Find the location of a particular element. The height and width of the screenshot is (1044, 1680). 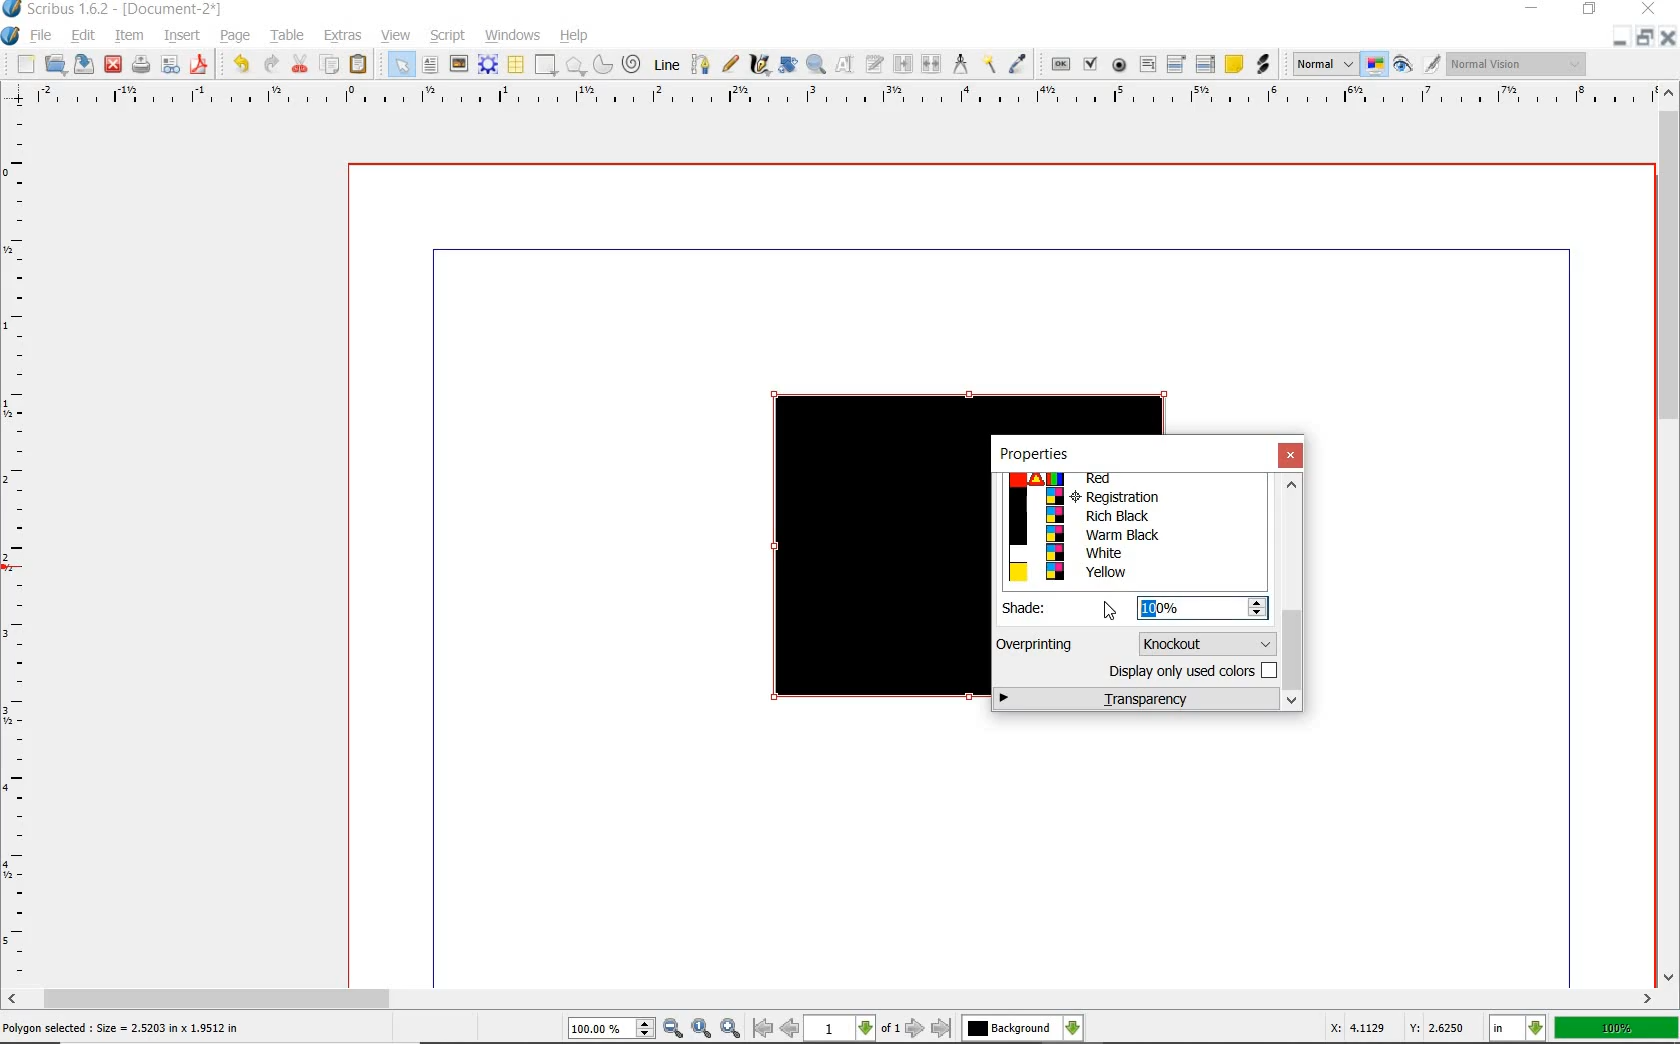

select item is located at coordinates (396, 65).